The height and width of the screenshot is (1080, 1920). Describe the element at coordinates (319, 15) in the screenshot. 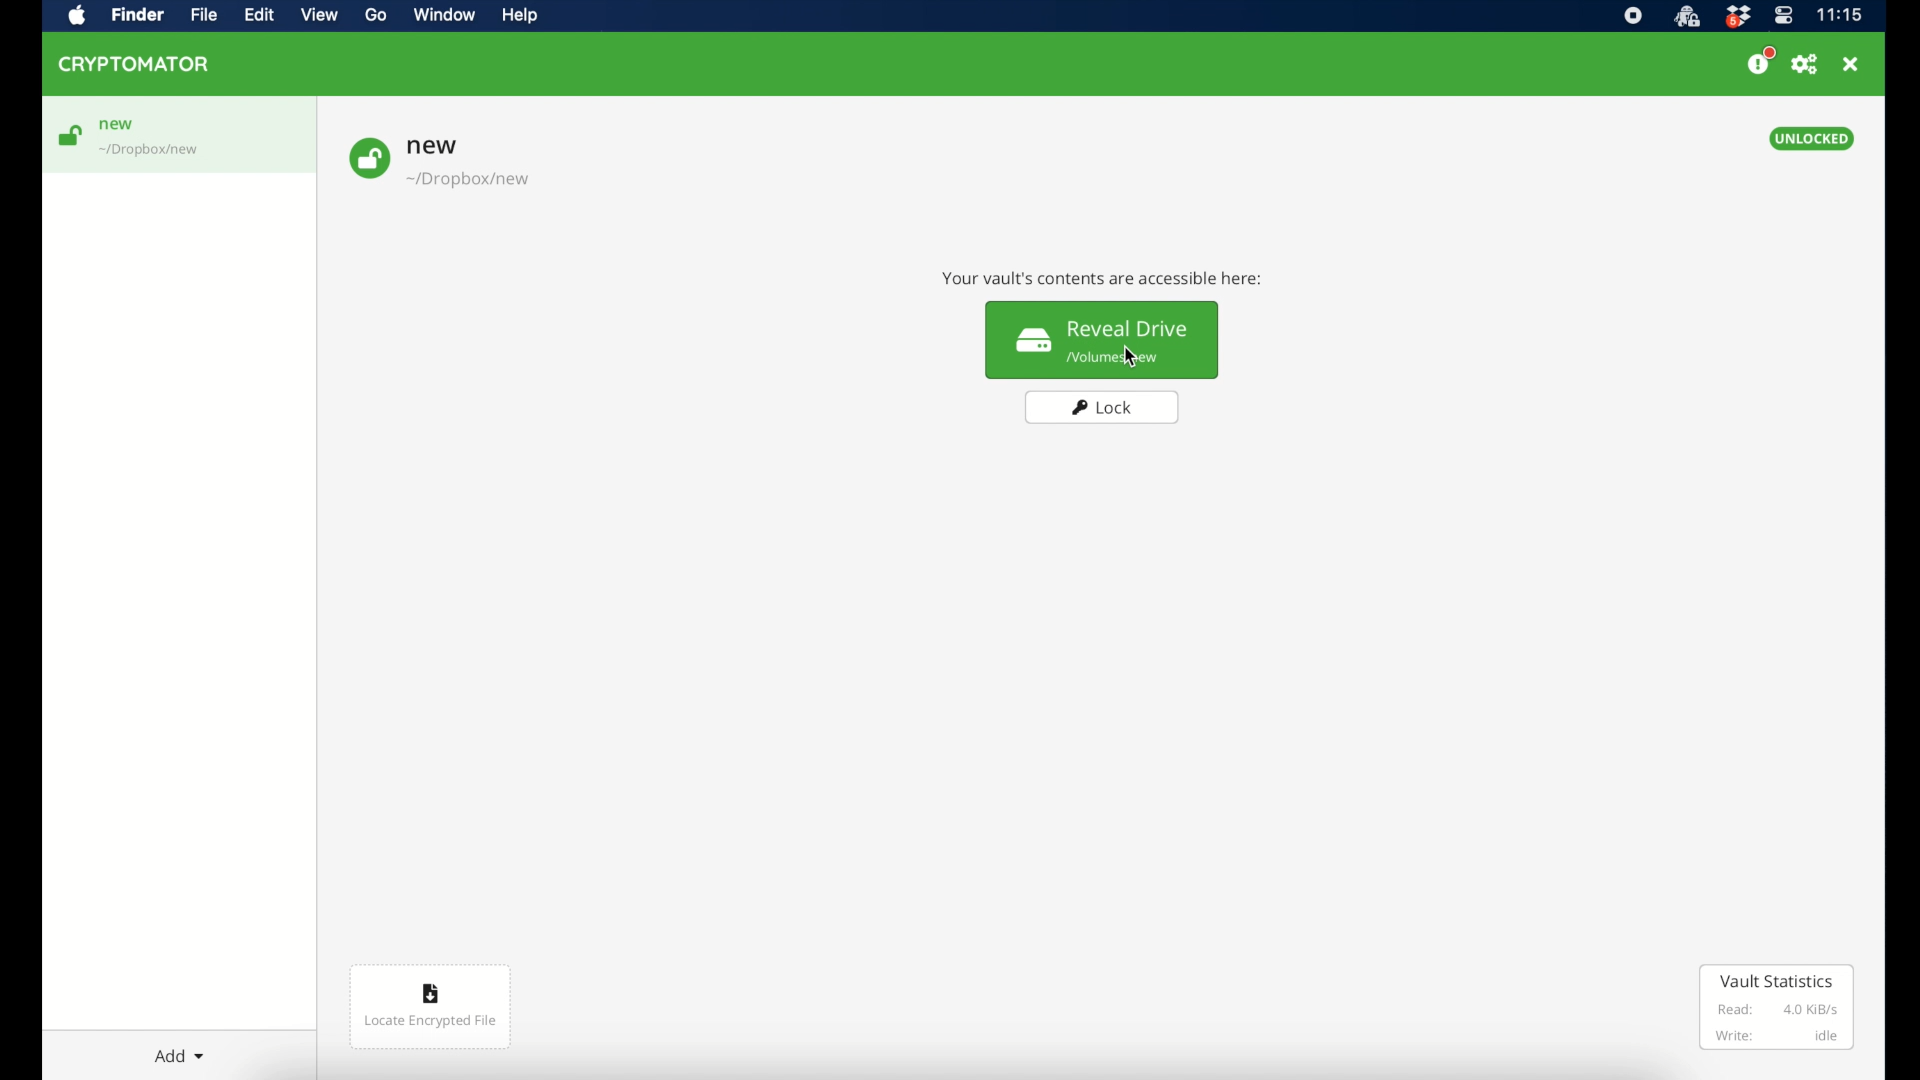

I see `view` at that location.